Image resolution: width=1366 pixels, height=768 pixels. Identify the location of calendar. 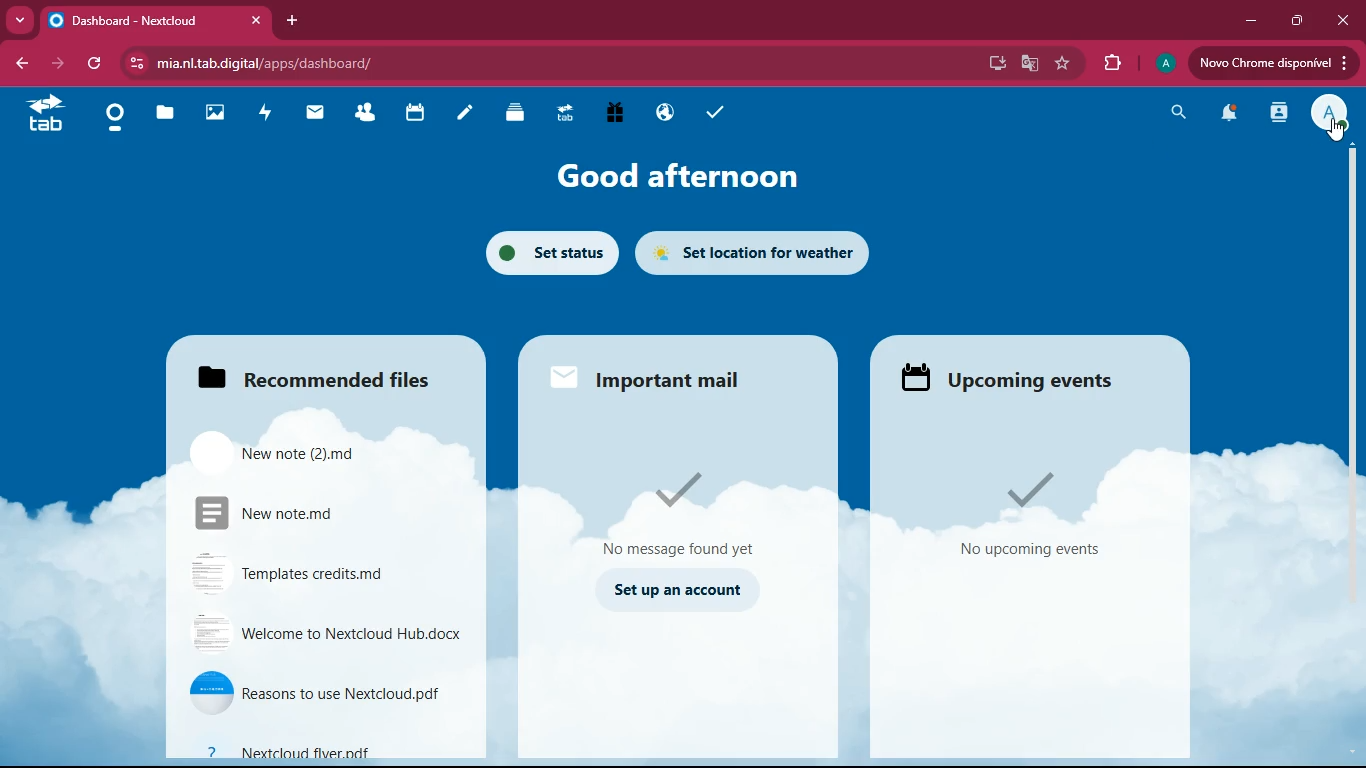
(417, 115).